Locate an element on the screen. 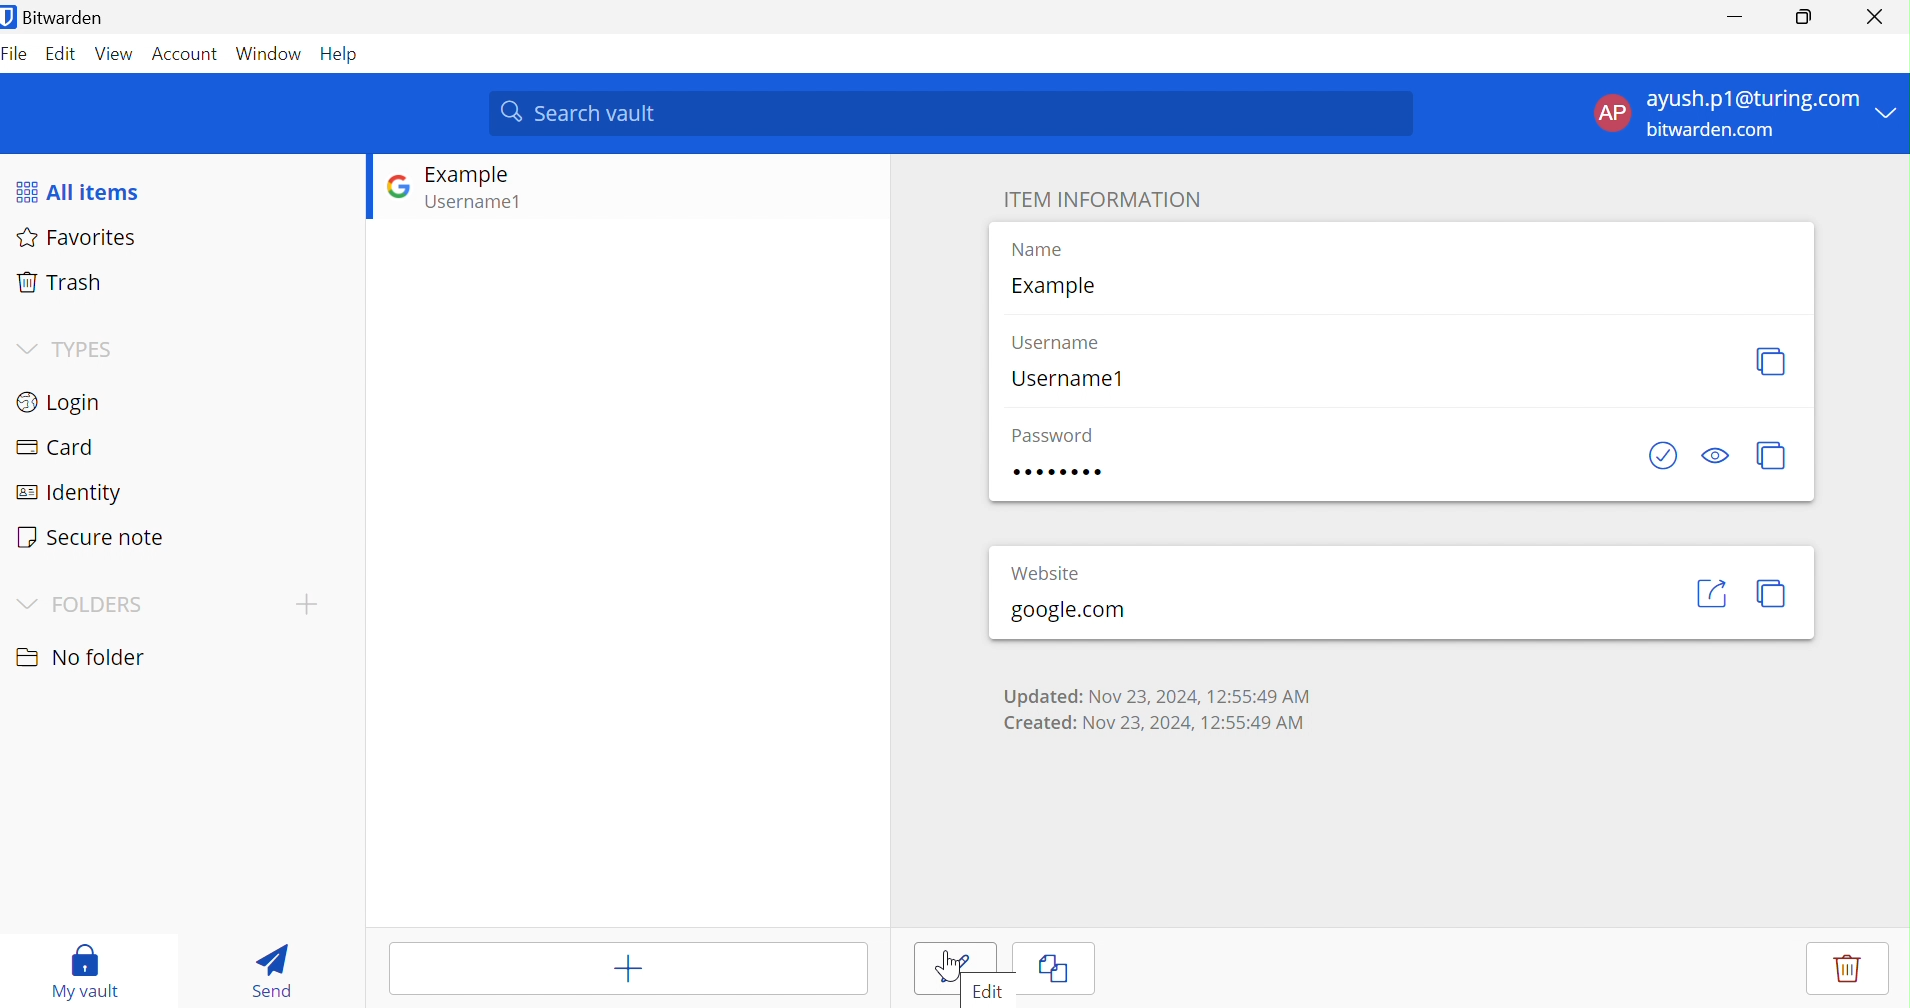  Minimize is located at coordinates (1731, 17).